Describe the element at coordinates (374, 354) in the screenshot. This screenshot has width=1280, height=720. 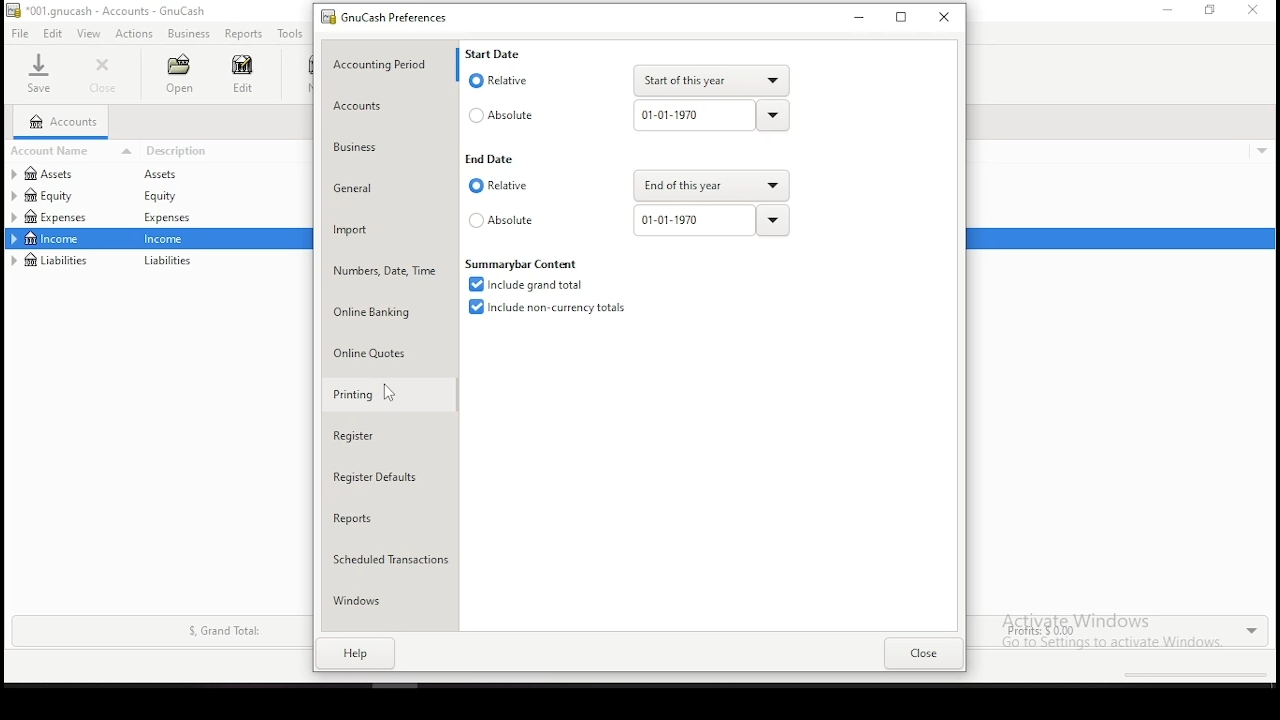
I see `online quotes` at that location.